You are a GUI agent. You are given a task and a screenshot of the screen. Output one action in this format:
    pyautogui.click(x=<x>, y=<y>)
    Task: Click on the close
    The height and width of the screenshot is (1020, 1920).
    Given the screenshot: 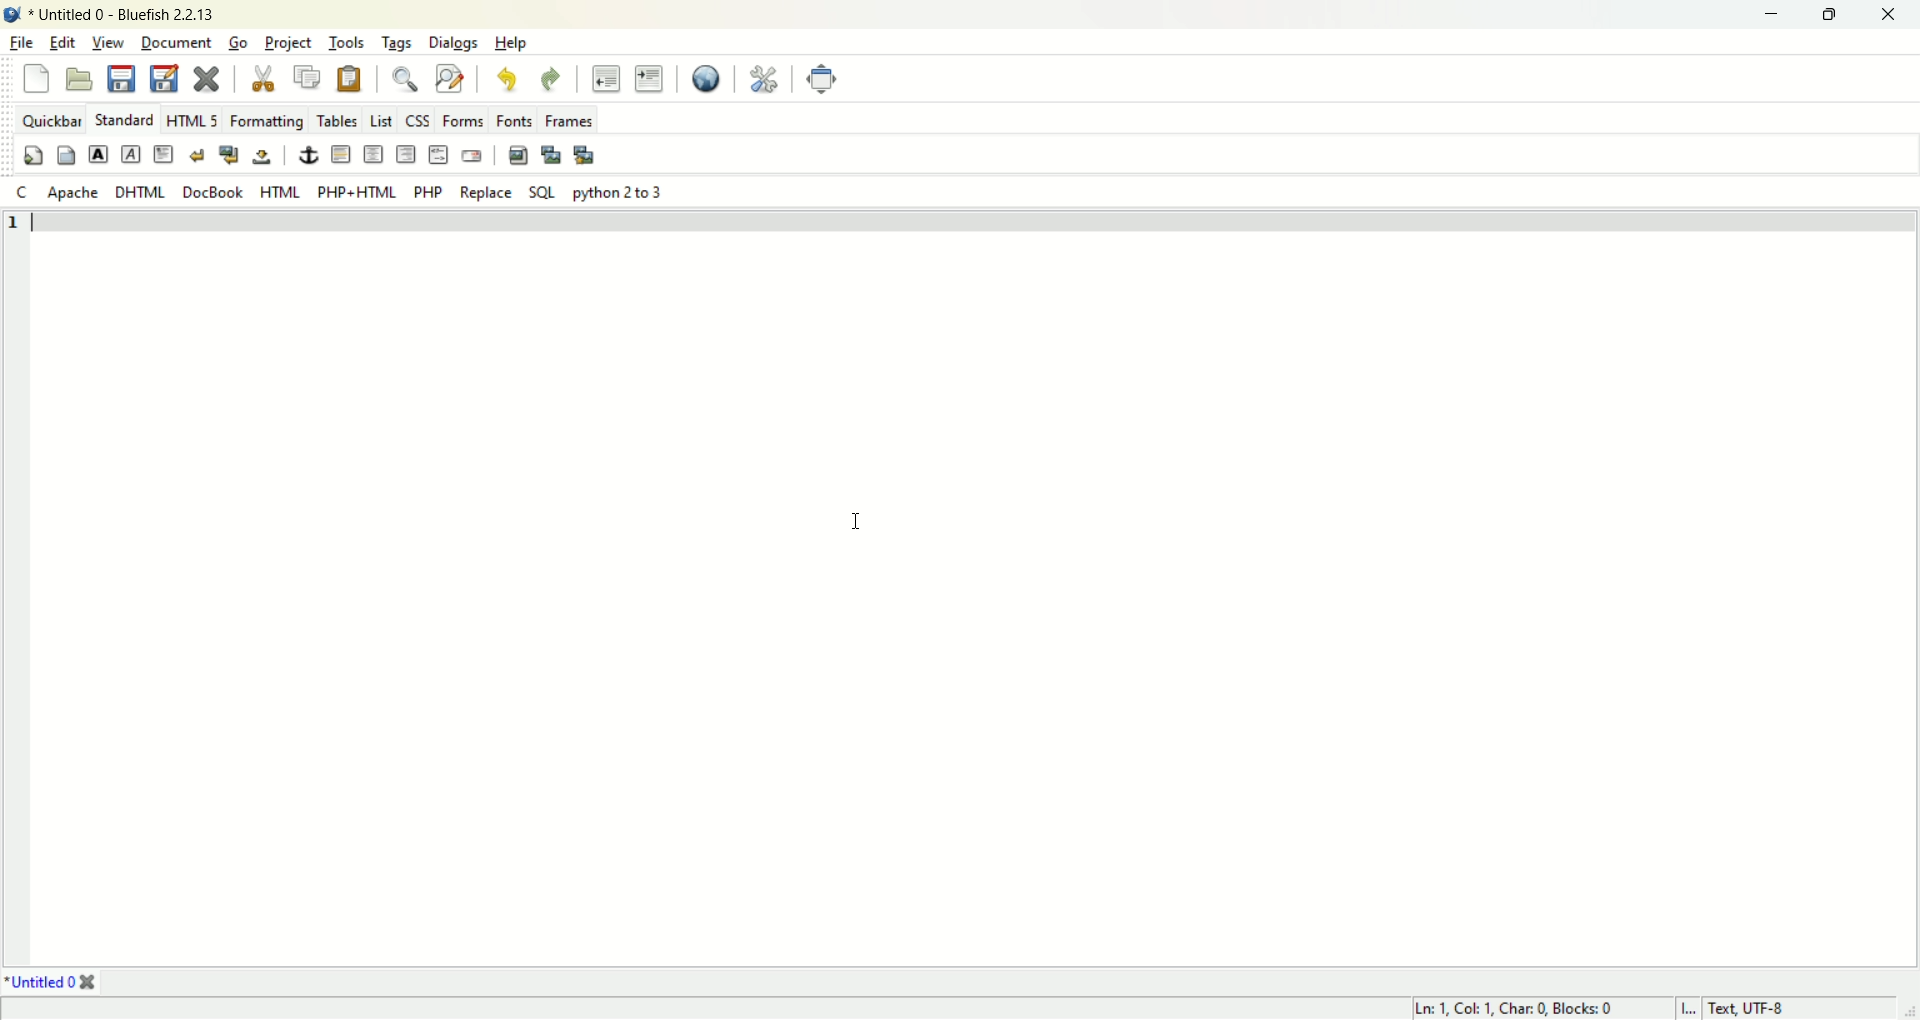 What is the action you would take?
    pyautogui.click(x=207, y=81)
    